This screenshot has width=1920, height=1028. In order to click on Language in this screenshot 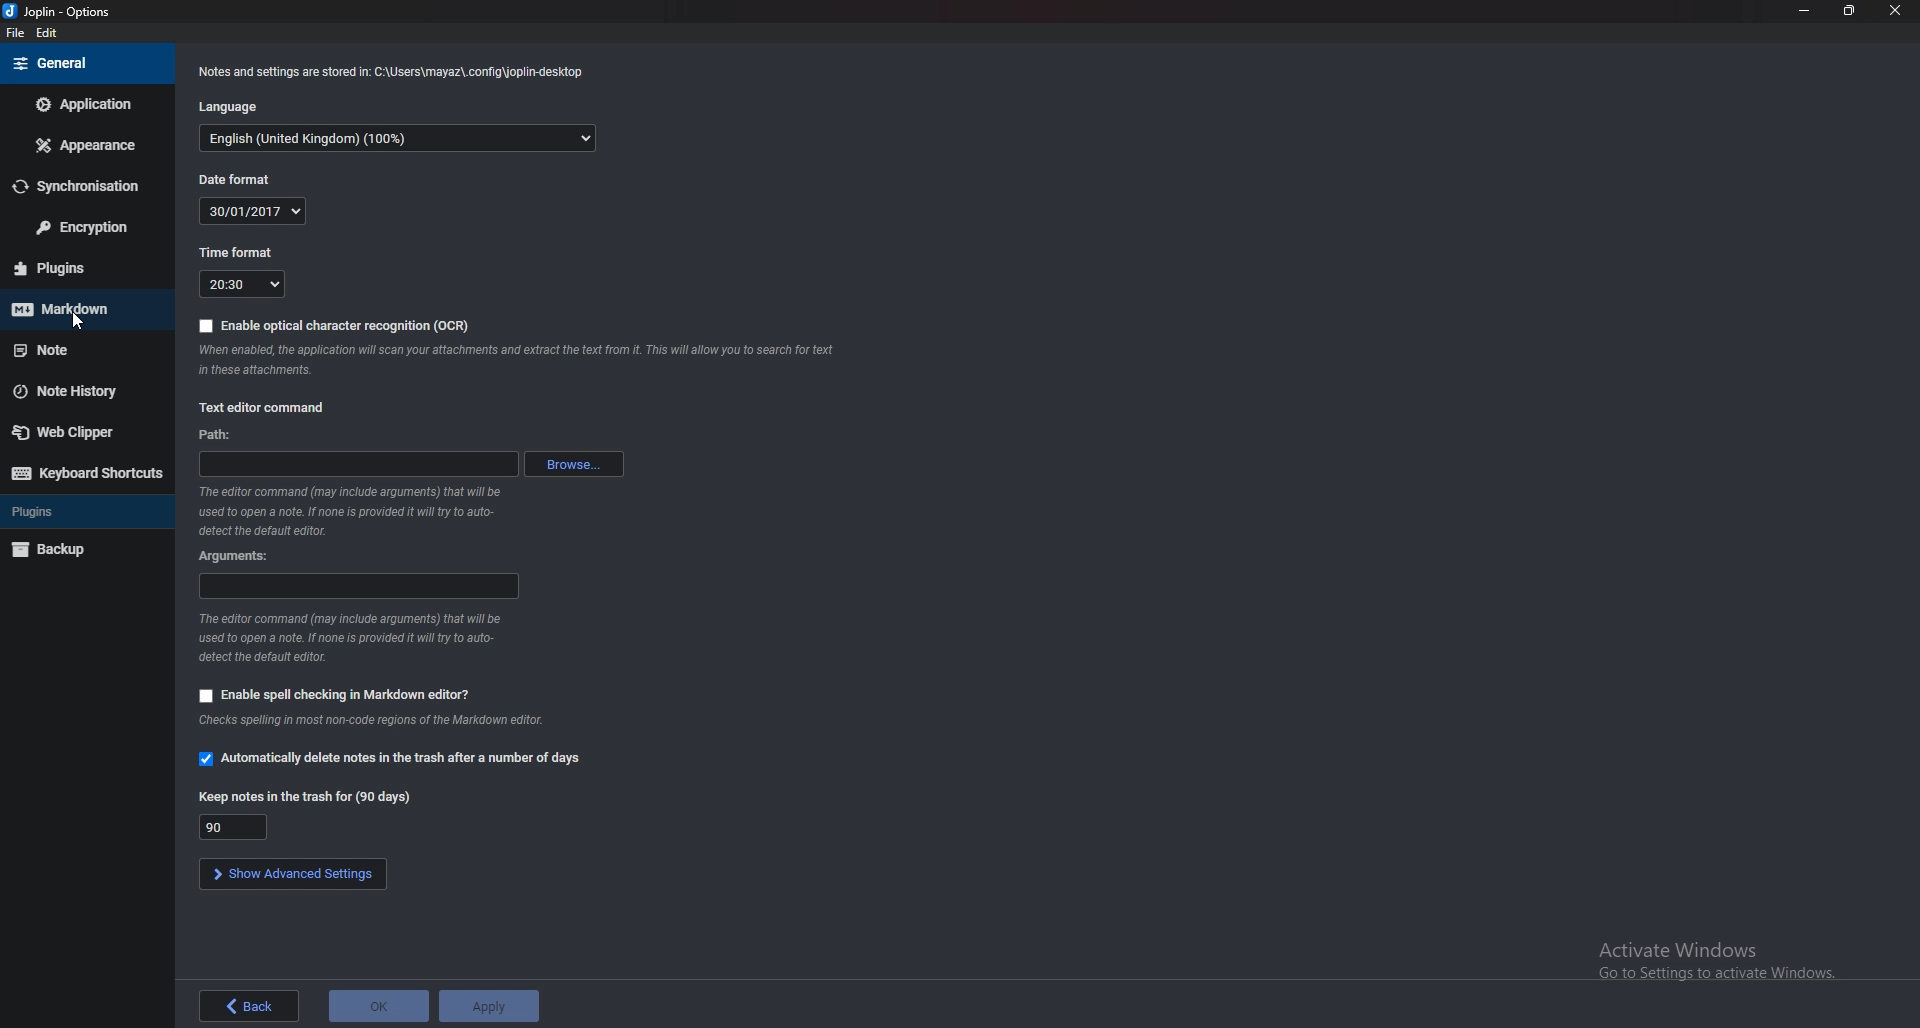, I will do `click(235, 108)`.